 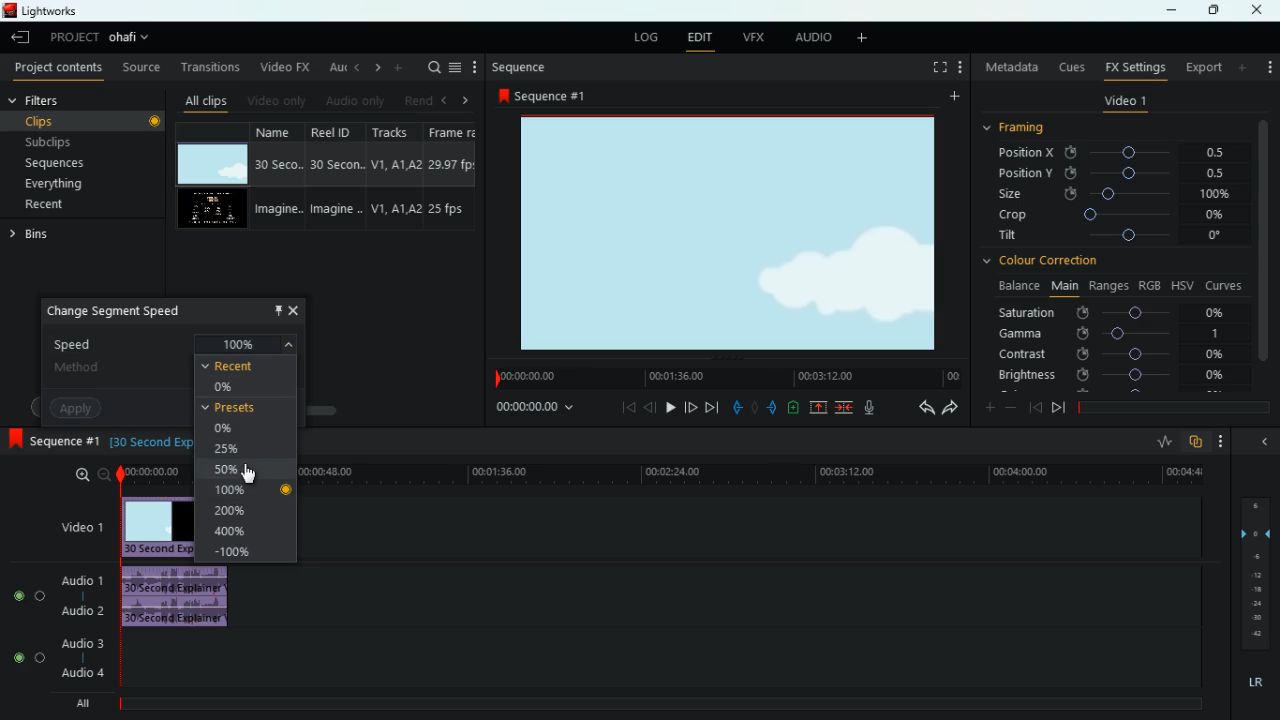 What do you see at coordinates (1170, 405) in the screenshot?
I see `timeline` at bounding box center [1170, 405].